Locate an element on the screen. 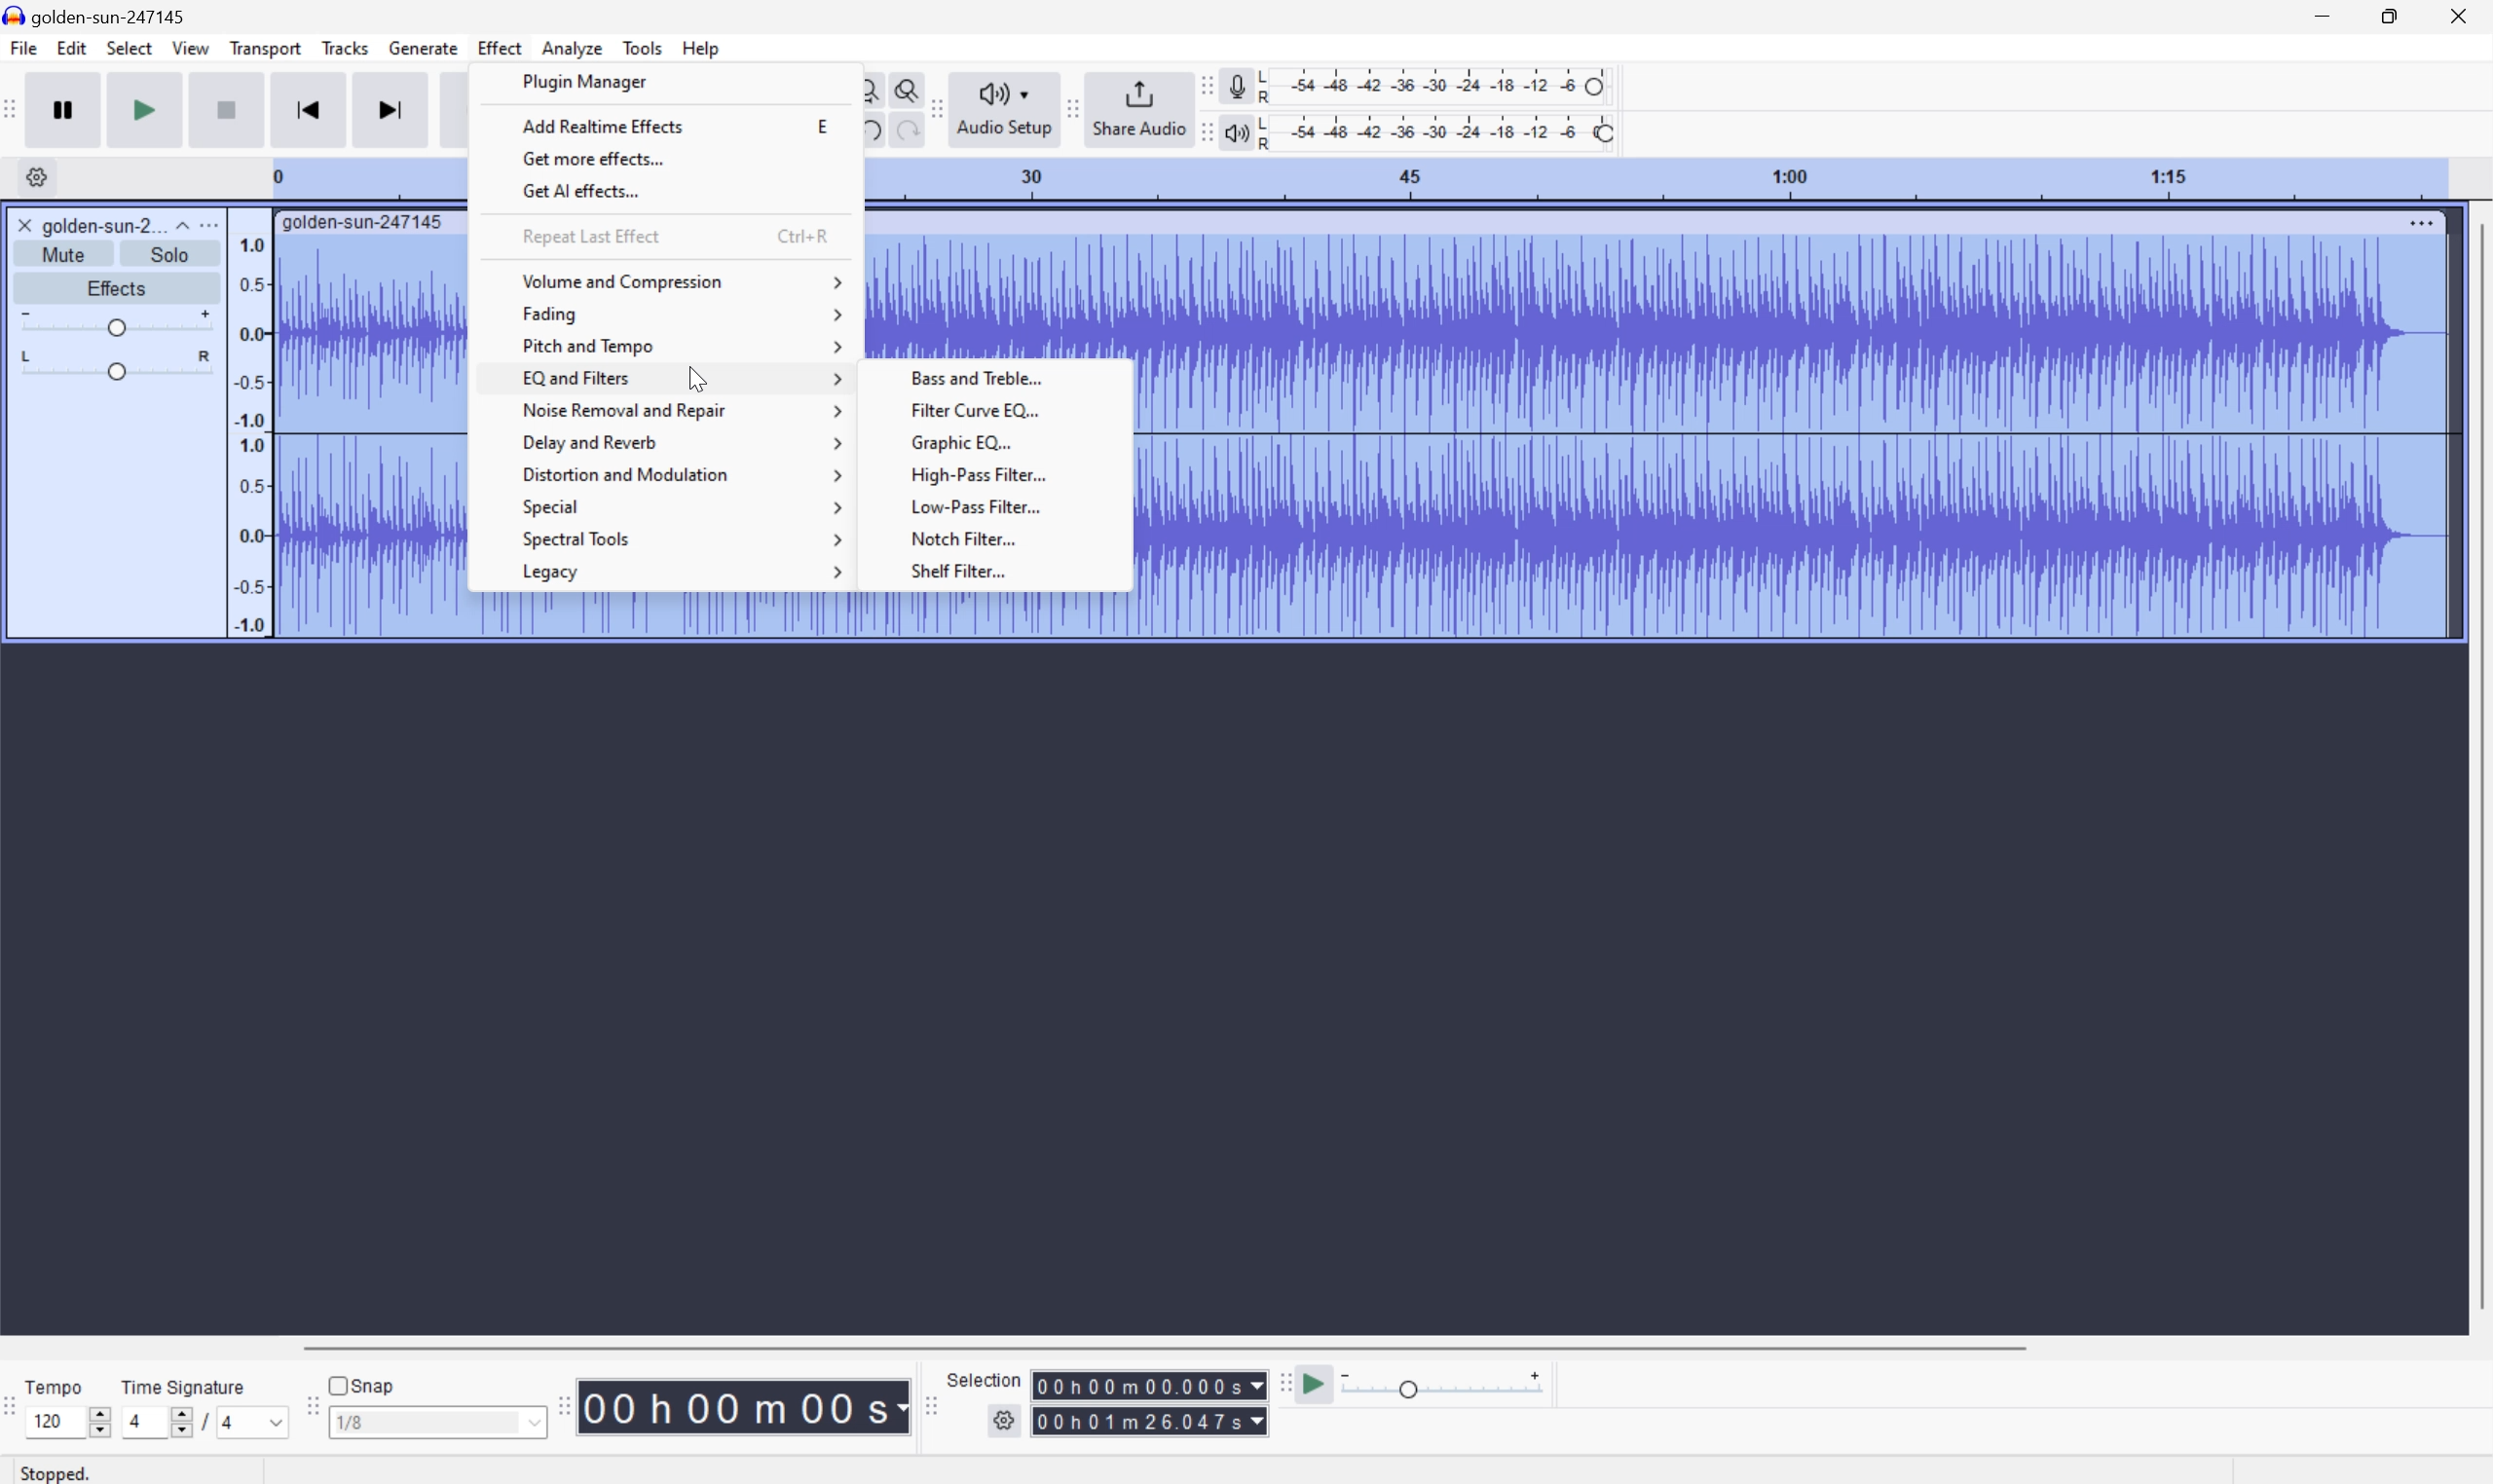 Image resolution: width=2493 pixels, height=1484 pixels. EQ and Filters is located at coordinates (678, 378).